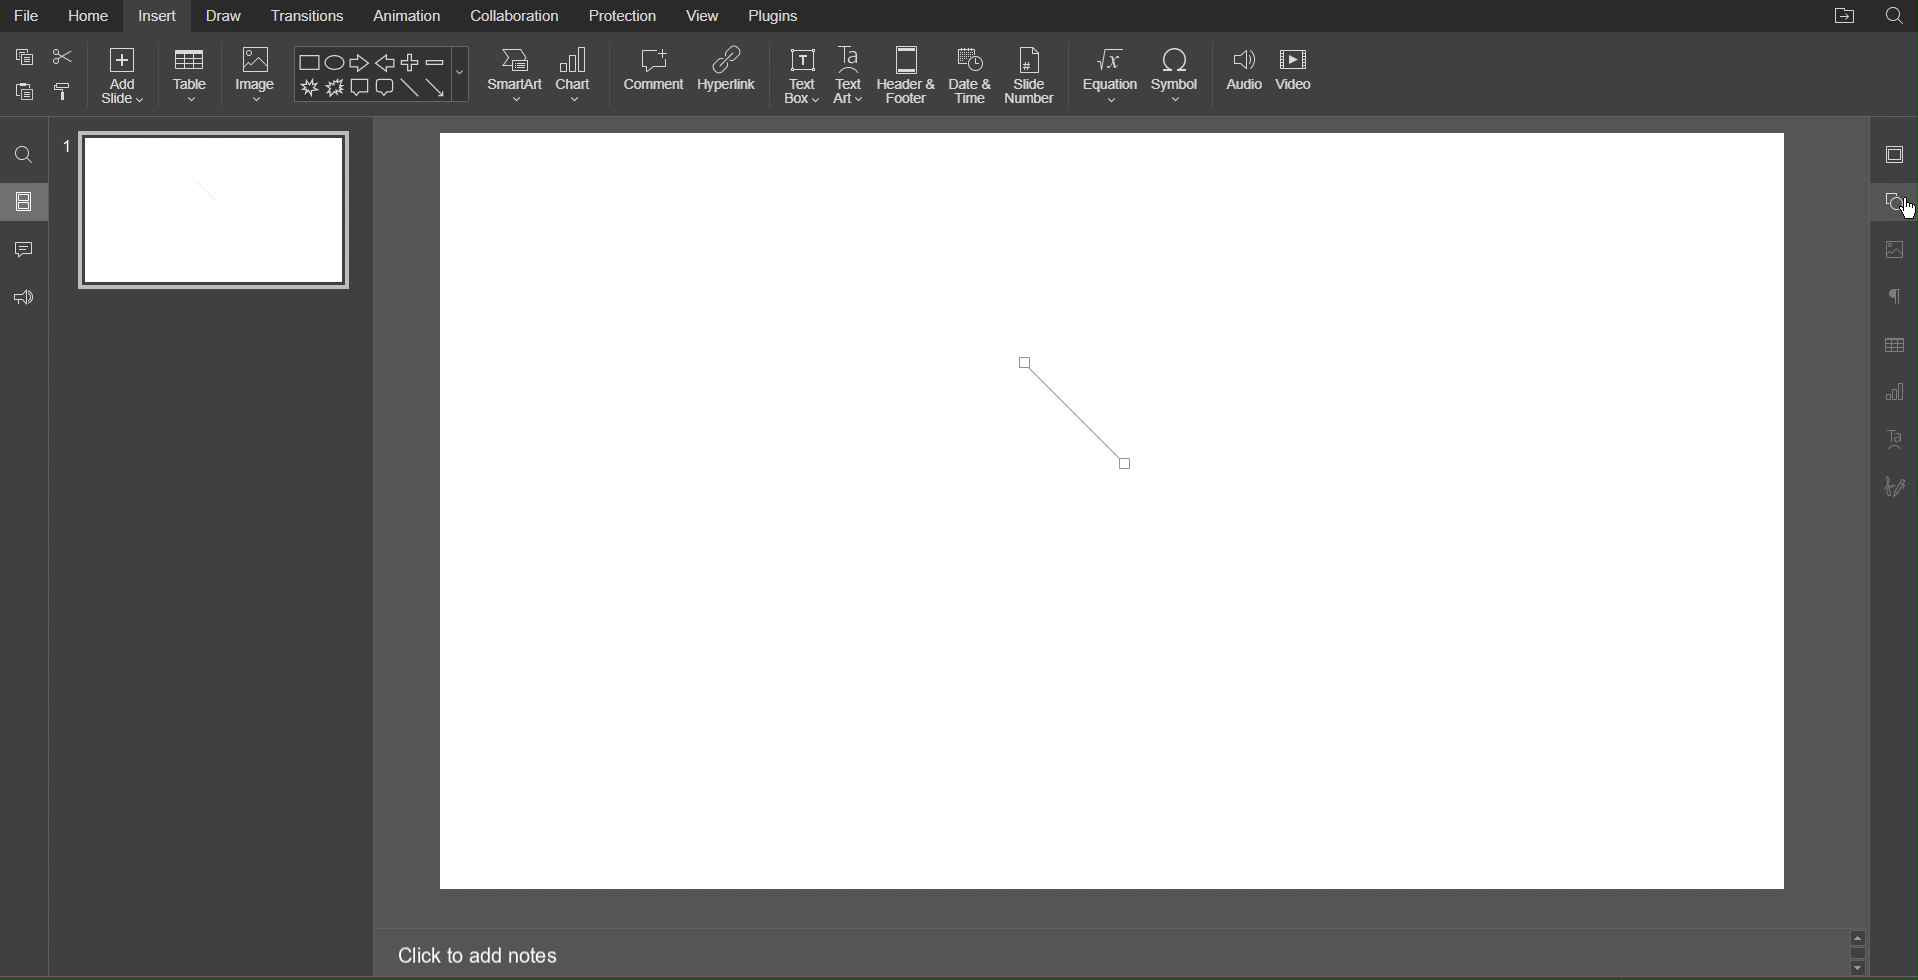  What do you see at coordinates (123, 76) in the screenshot?
I see `Add Slide` at bounding box center [123, 76].